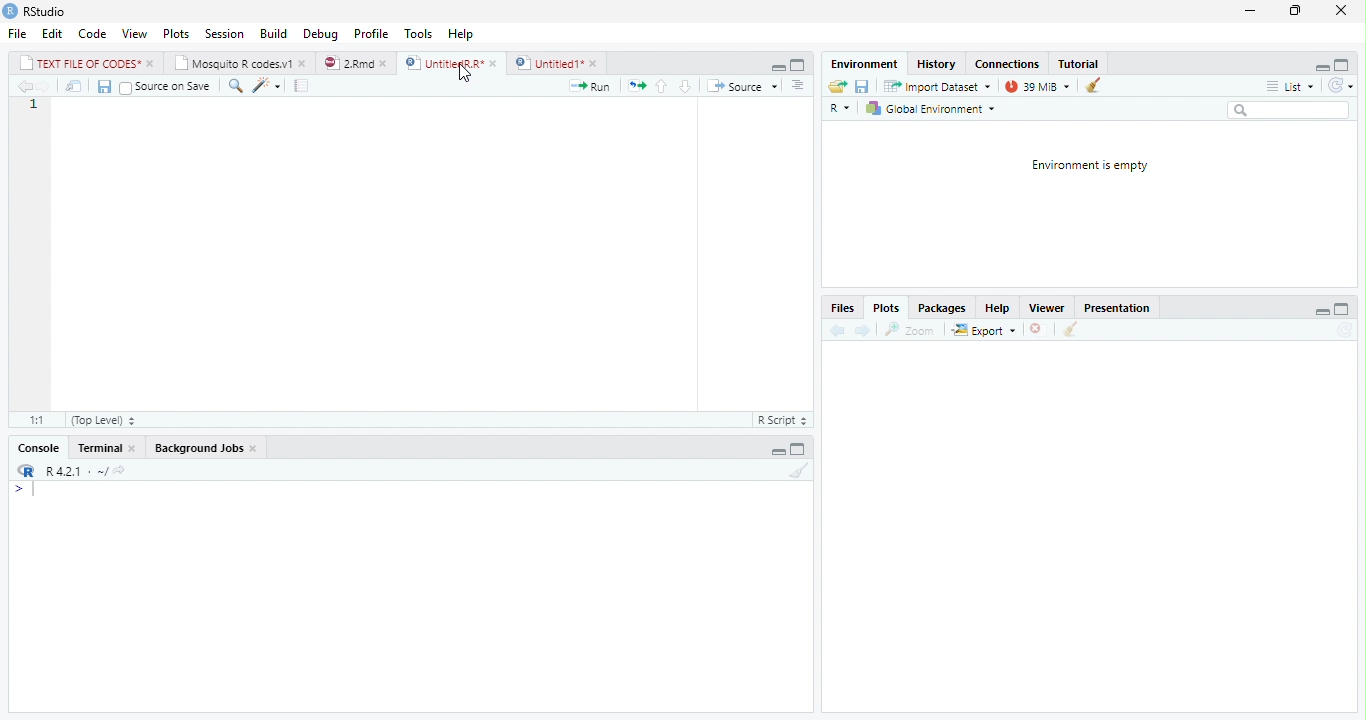 The width and height of the screenshot is (1366, 720). Describe the element at coordinates (930, 109) in the screenshot. I see `Global environment` at that location.